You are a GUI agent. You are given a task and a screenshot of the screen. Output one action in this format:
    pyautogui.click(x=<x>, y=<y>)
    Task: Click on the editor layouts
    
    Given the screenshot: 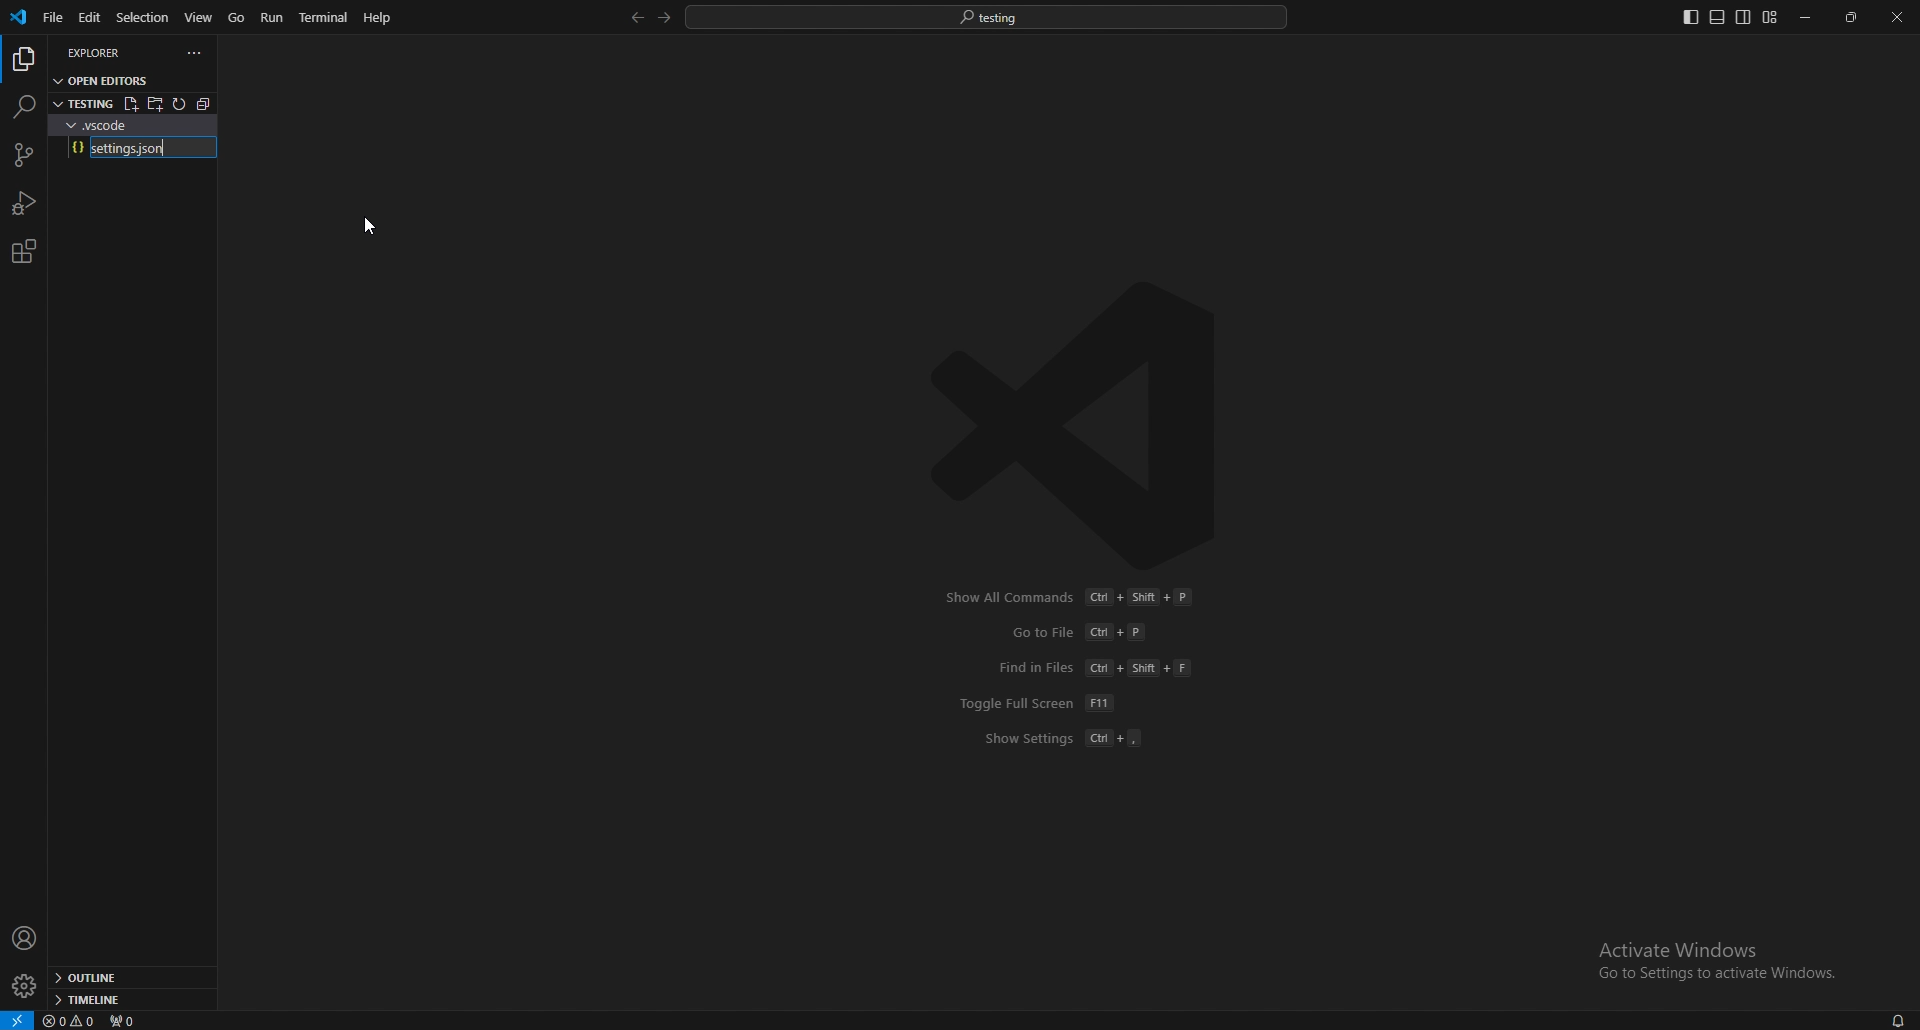 What is the action you would take?
    pyautogui.click(x=1729, y=17)
    